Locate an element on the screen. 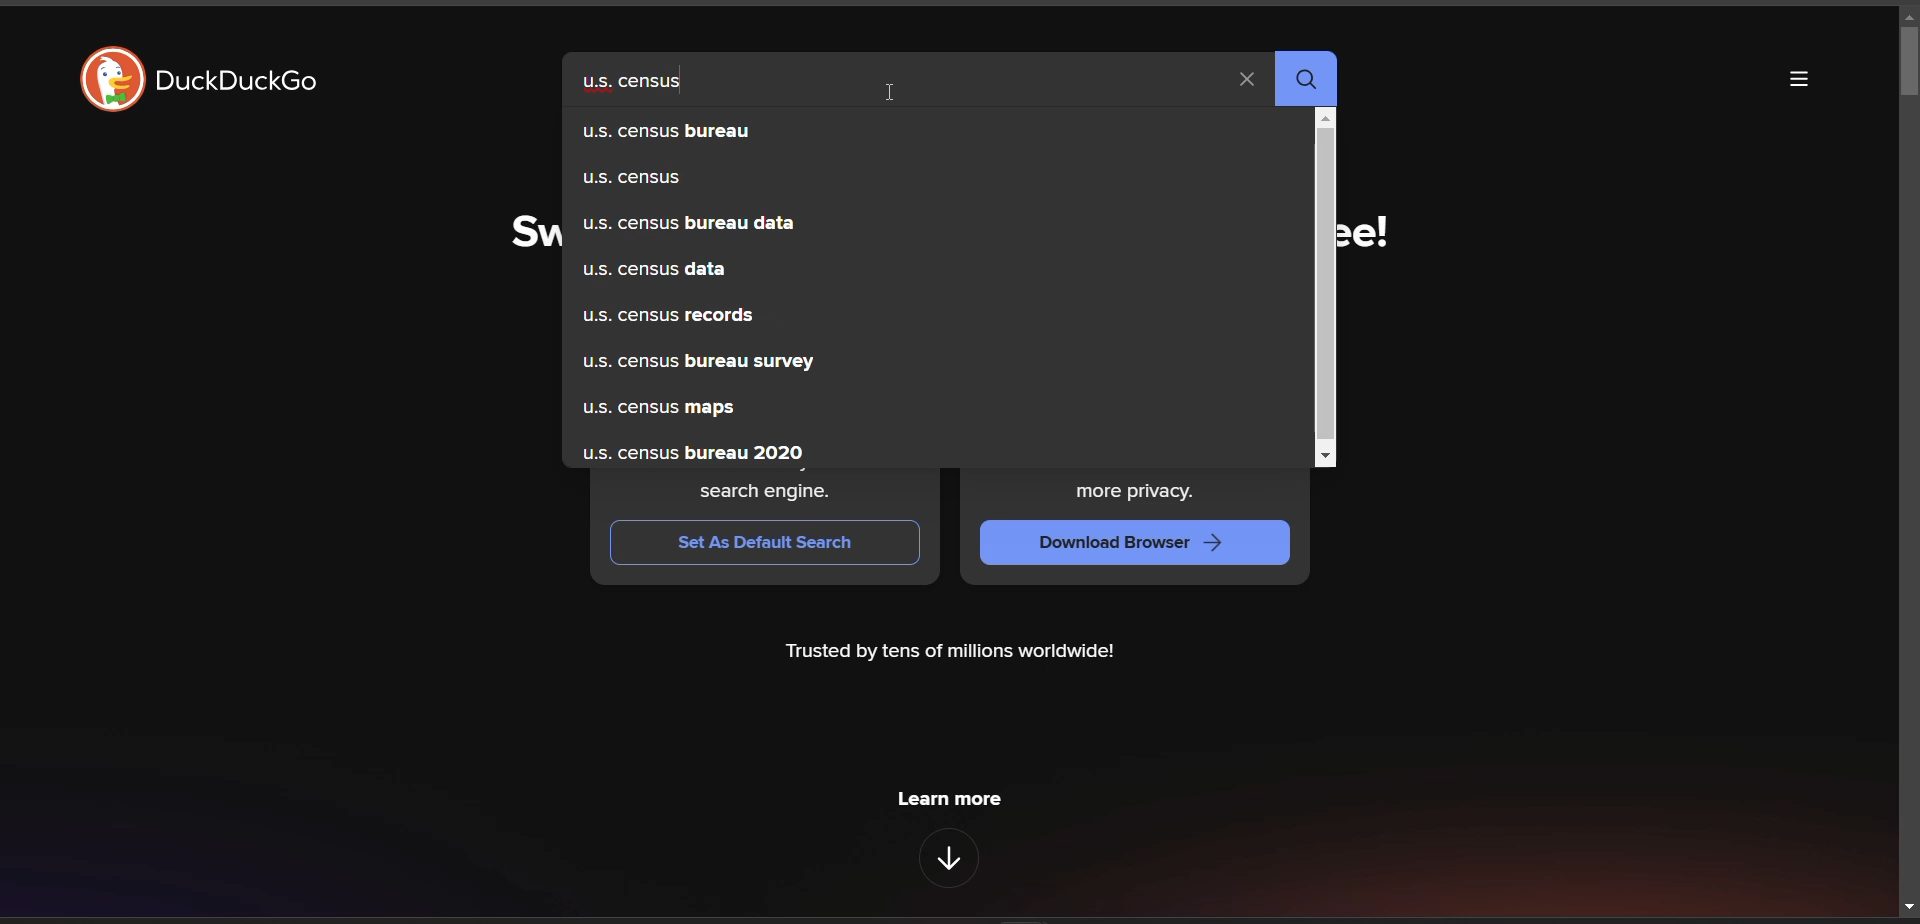 The image size is (1920, 924). scrollbar  is located at coordinates (1328, 289).